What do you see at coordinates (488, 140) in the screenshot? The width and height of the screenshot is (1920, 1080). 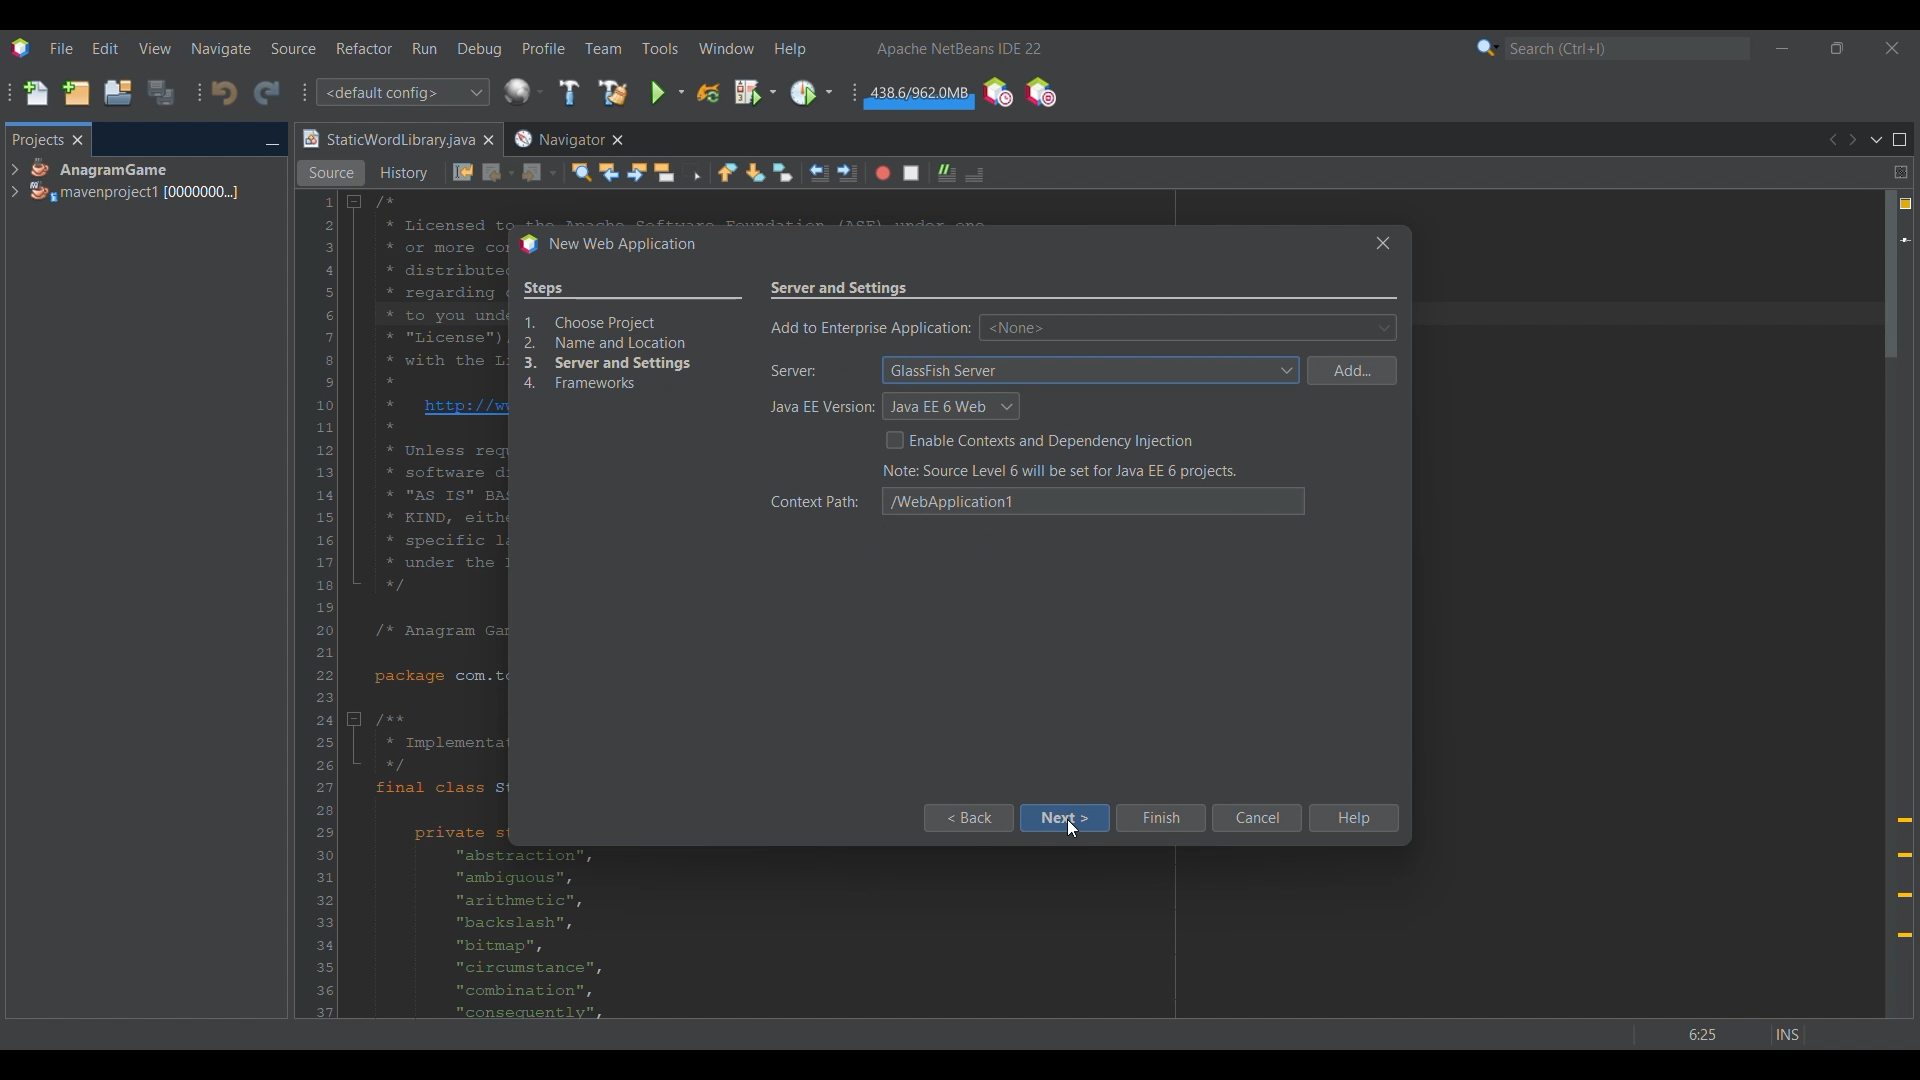 I see `Close` at bounding box center [488, 140].